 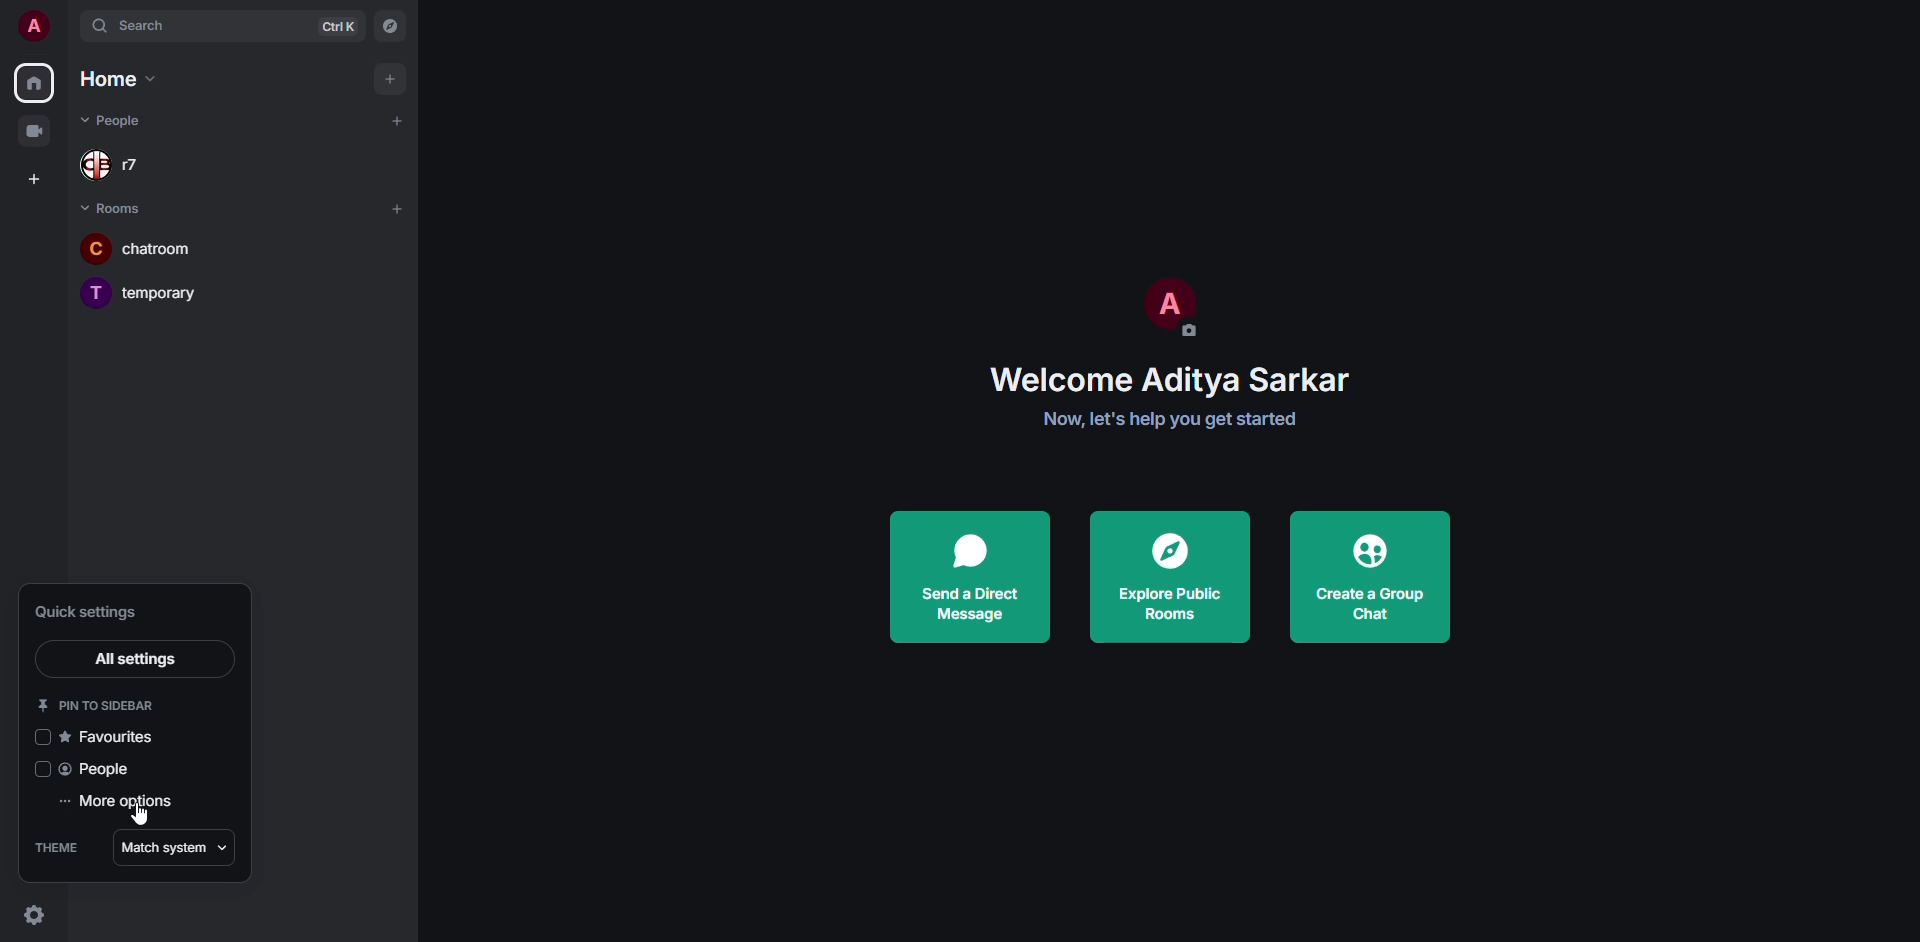 I want to click on people, so click(x=116, y=122).